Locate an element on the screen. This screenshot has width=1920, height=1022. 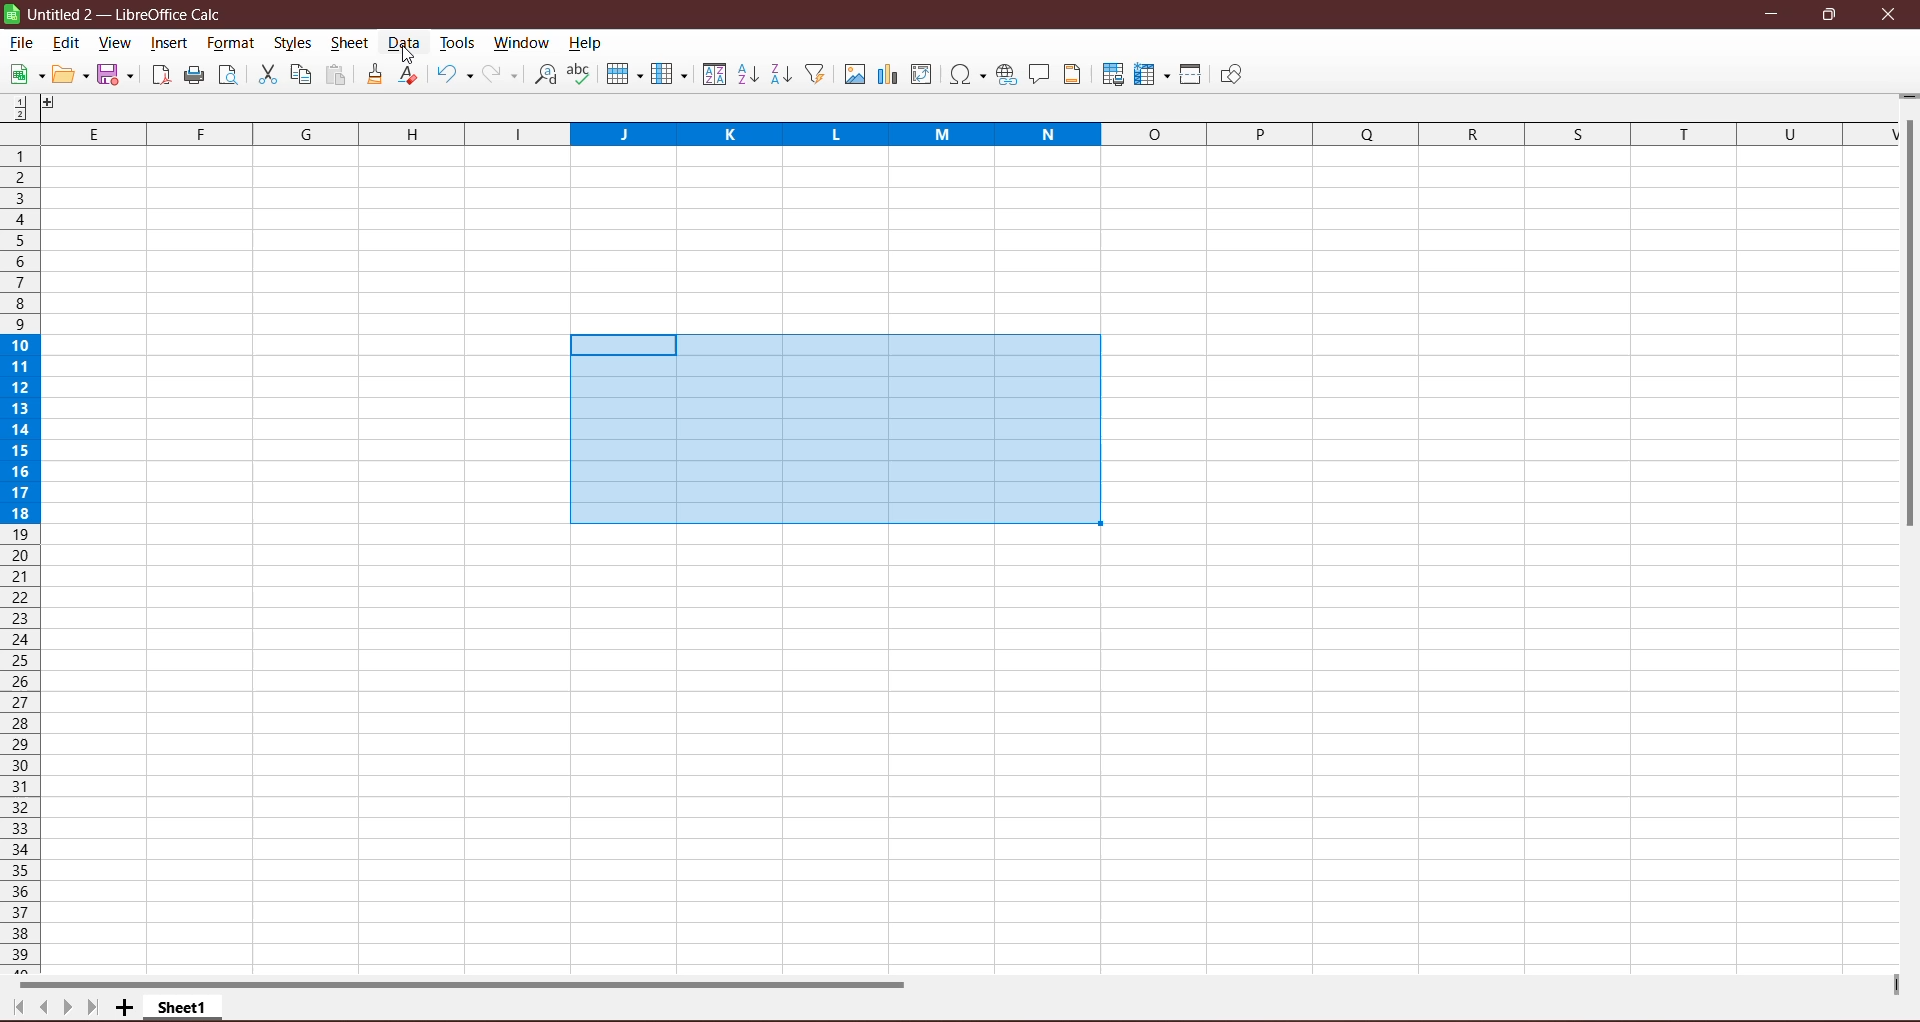
Insert or Edit Pivot table is located at coordinates (922, 73).